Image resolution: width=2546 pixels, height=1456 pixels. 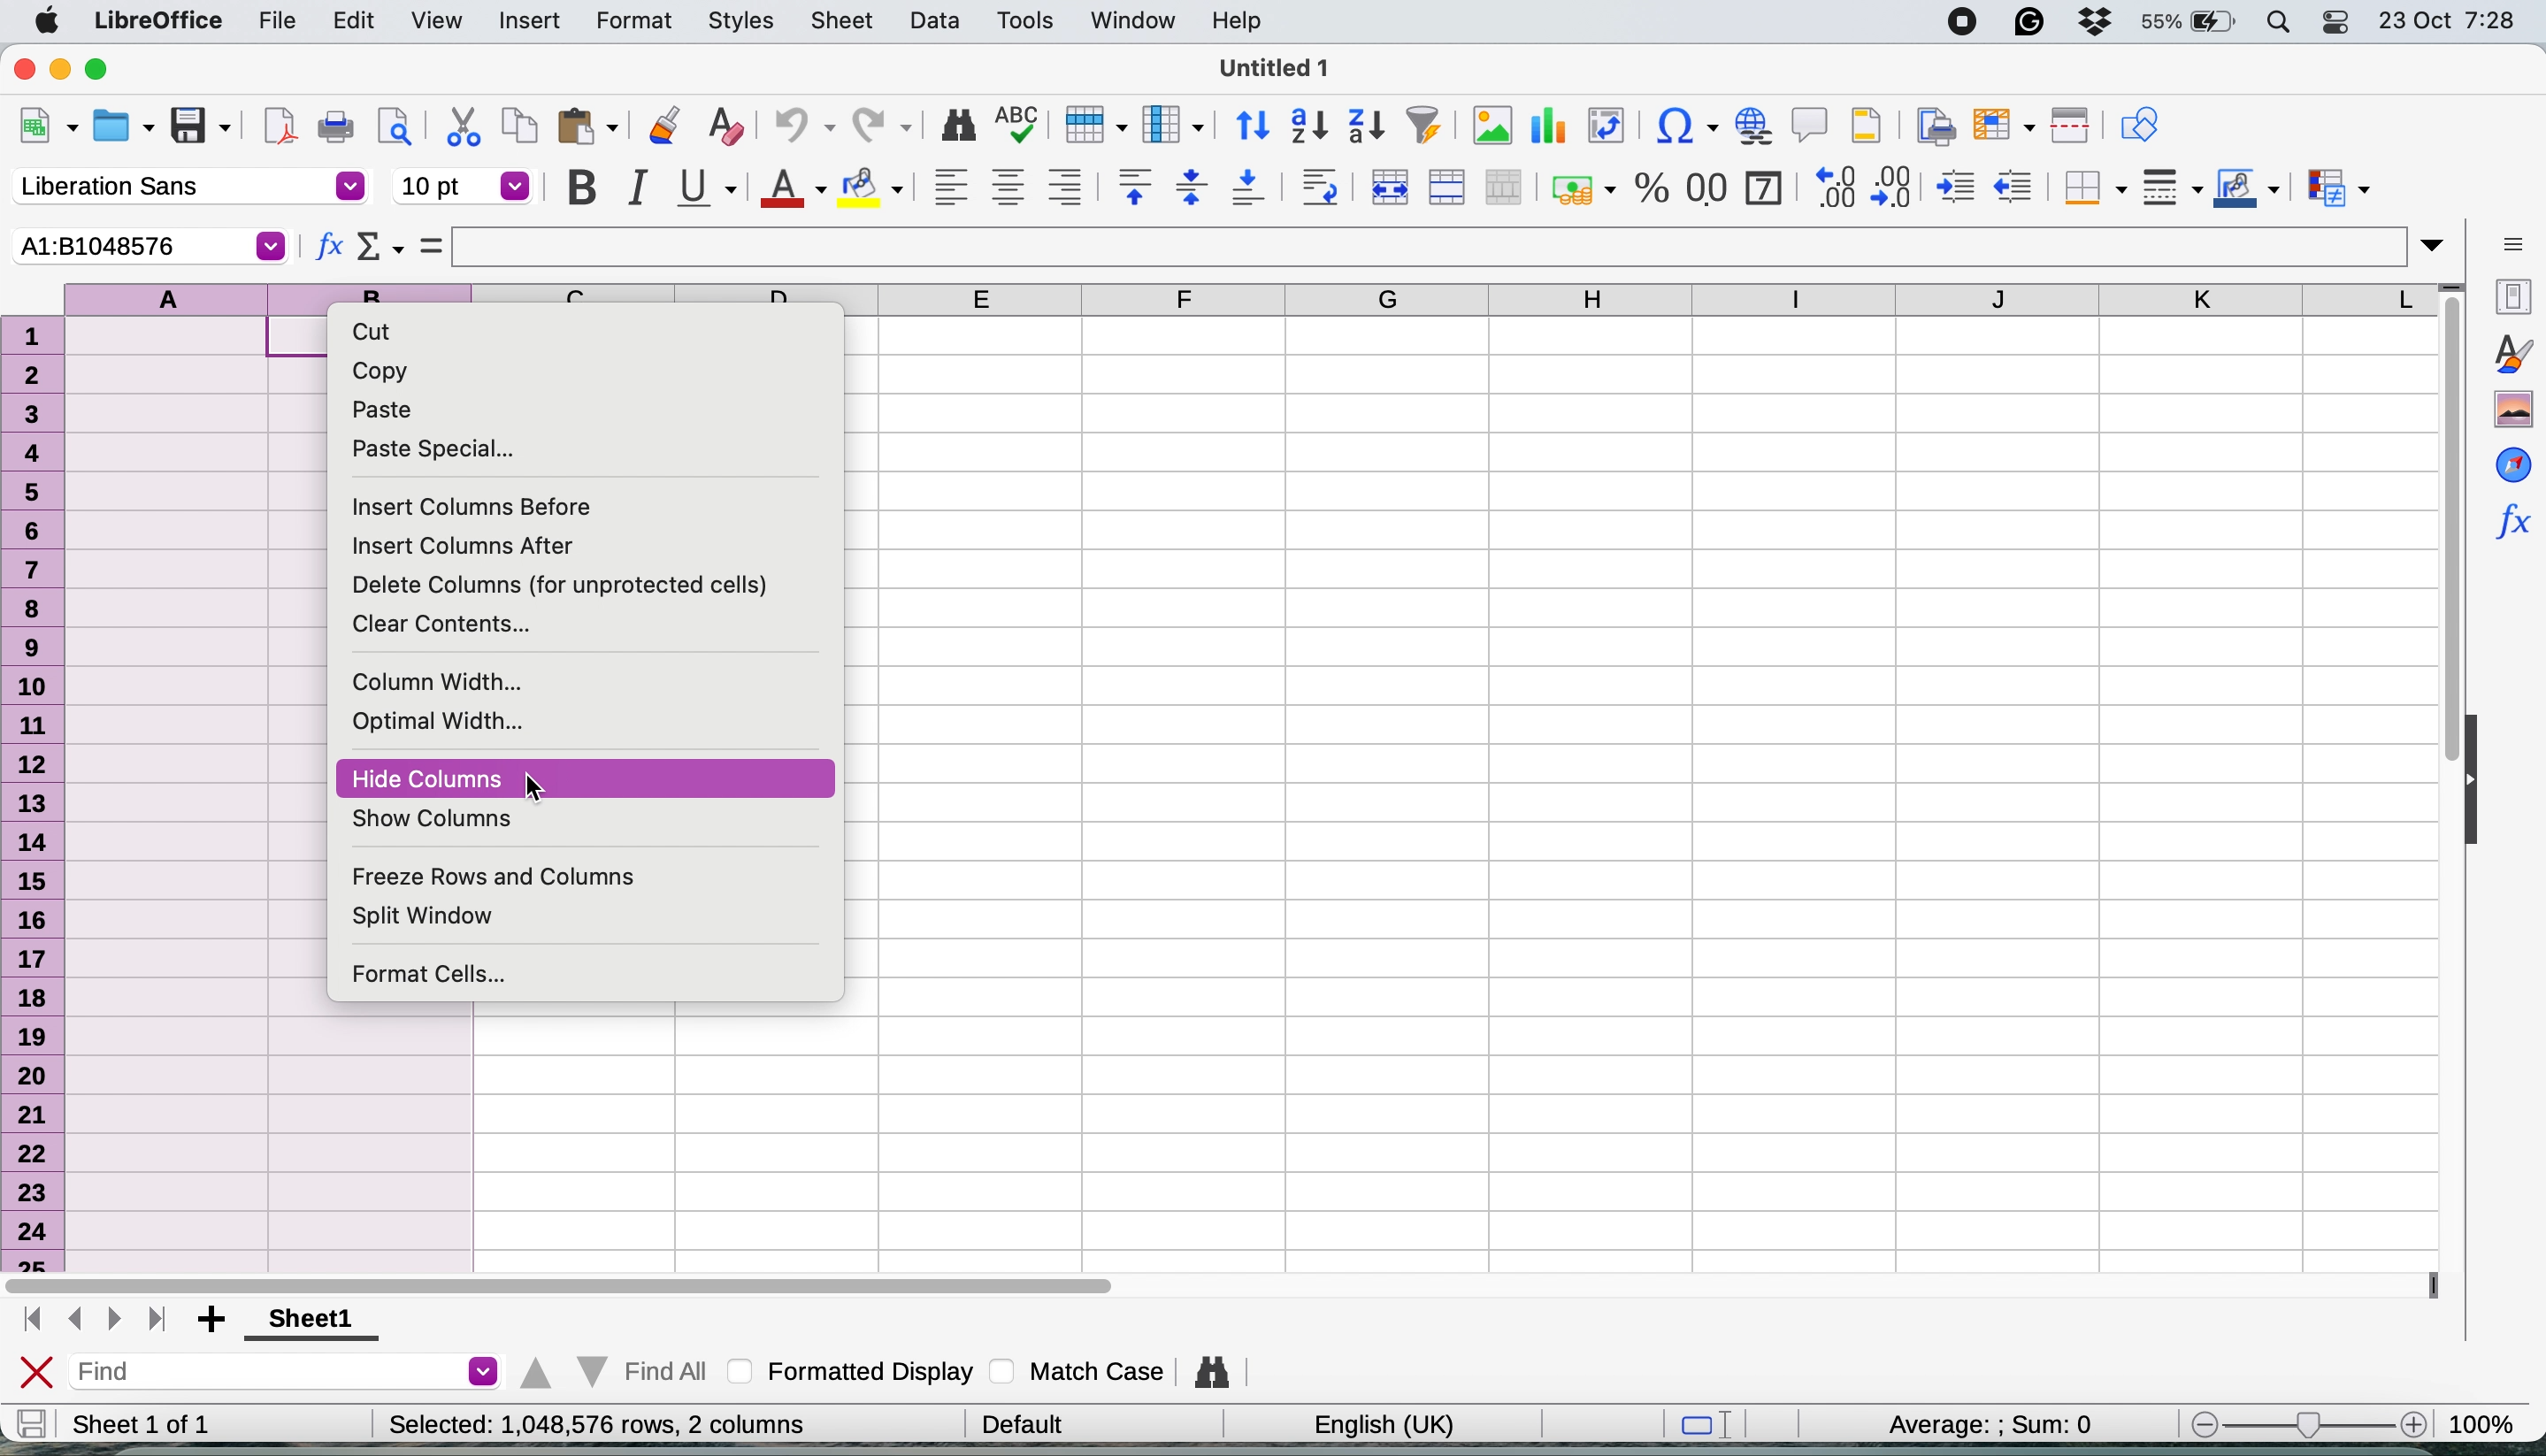 What do you see at coordinates (475, 546) in the screenshot?
I see `insert columns after` at bounding box center [475, 546].